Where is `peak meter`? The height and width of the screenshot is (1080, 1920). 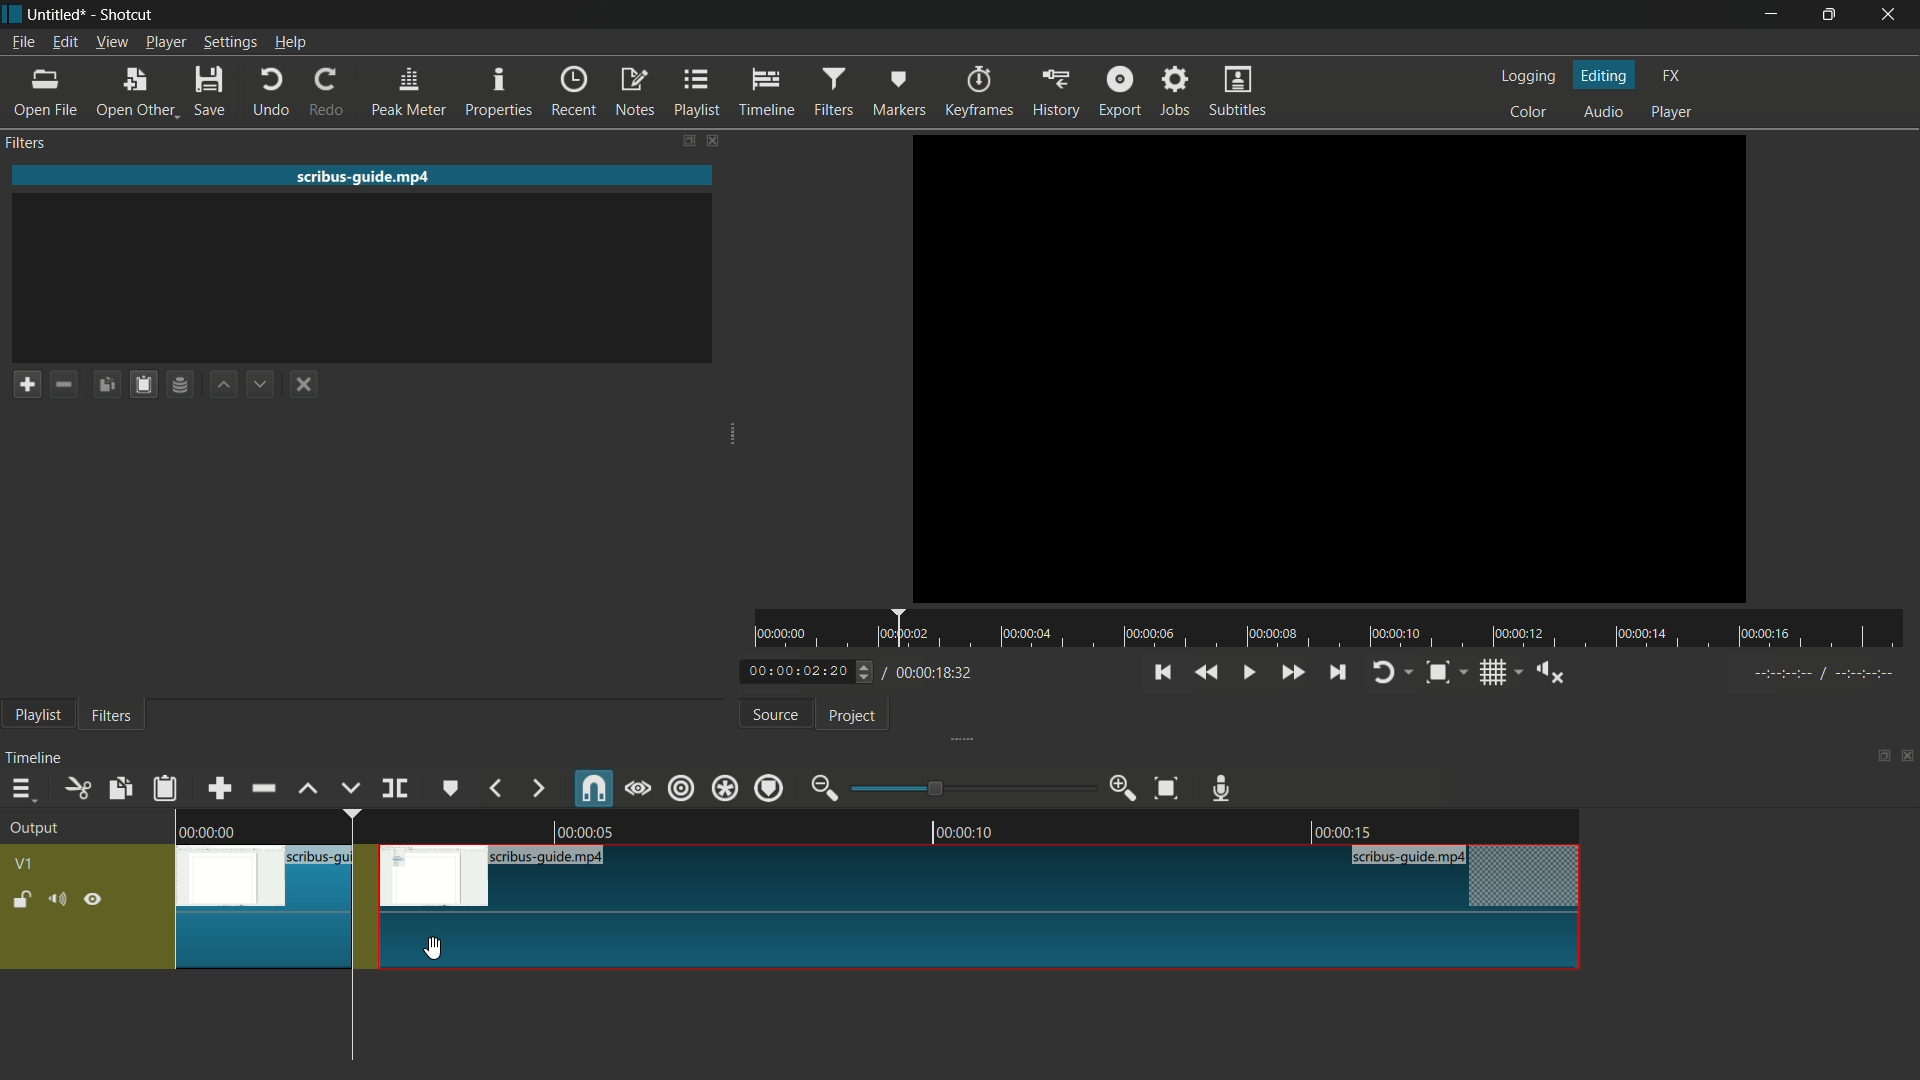 peak meter is located at coordinates (410, 91).